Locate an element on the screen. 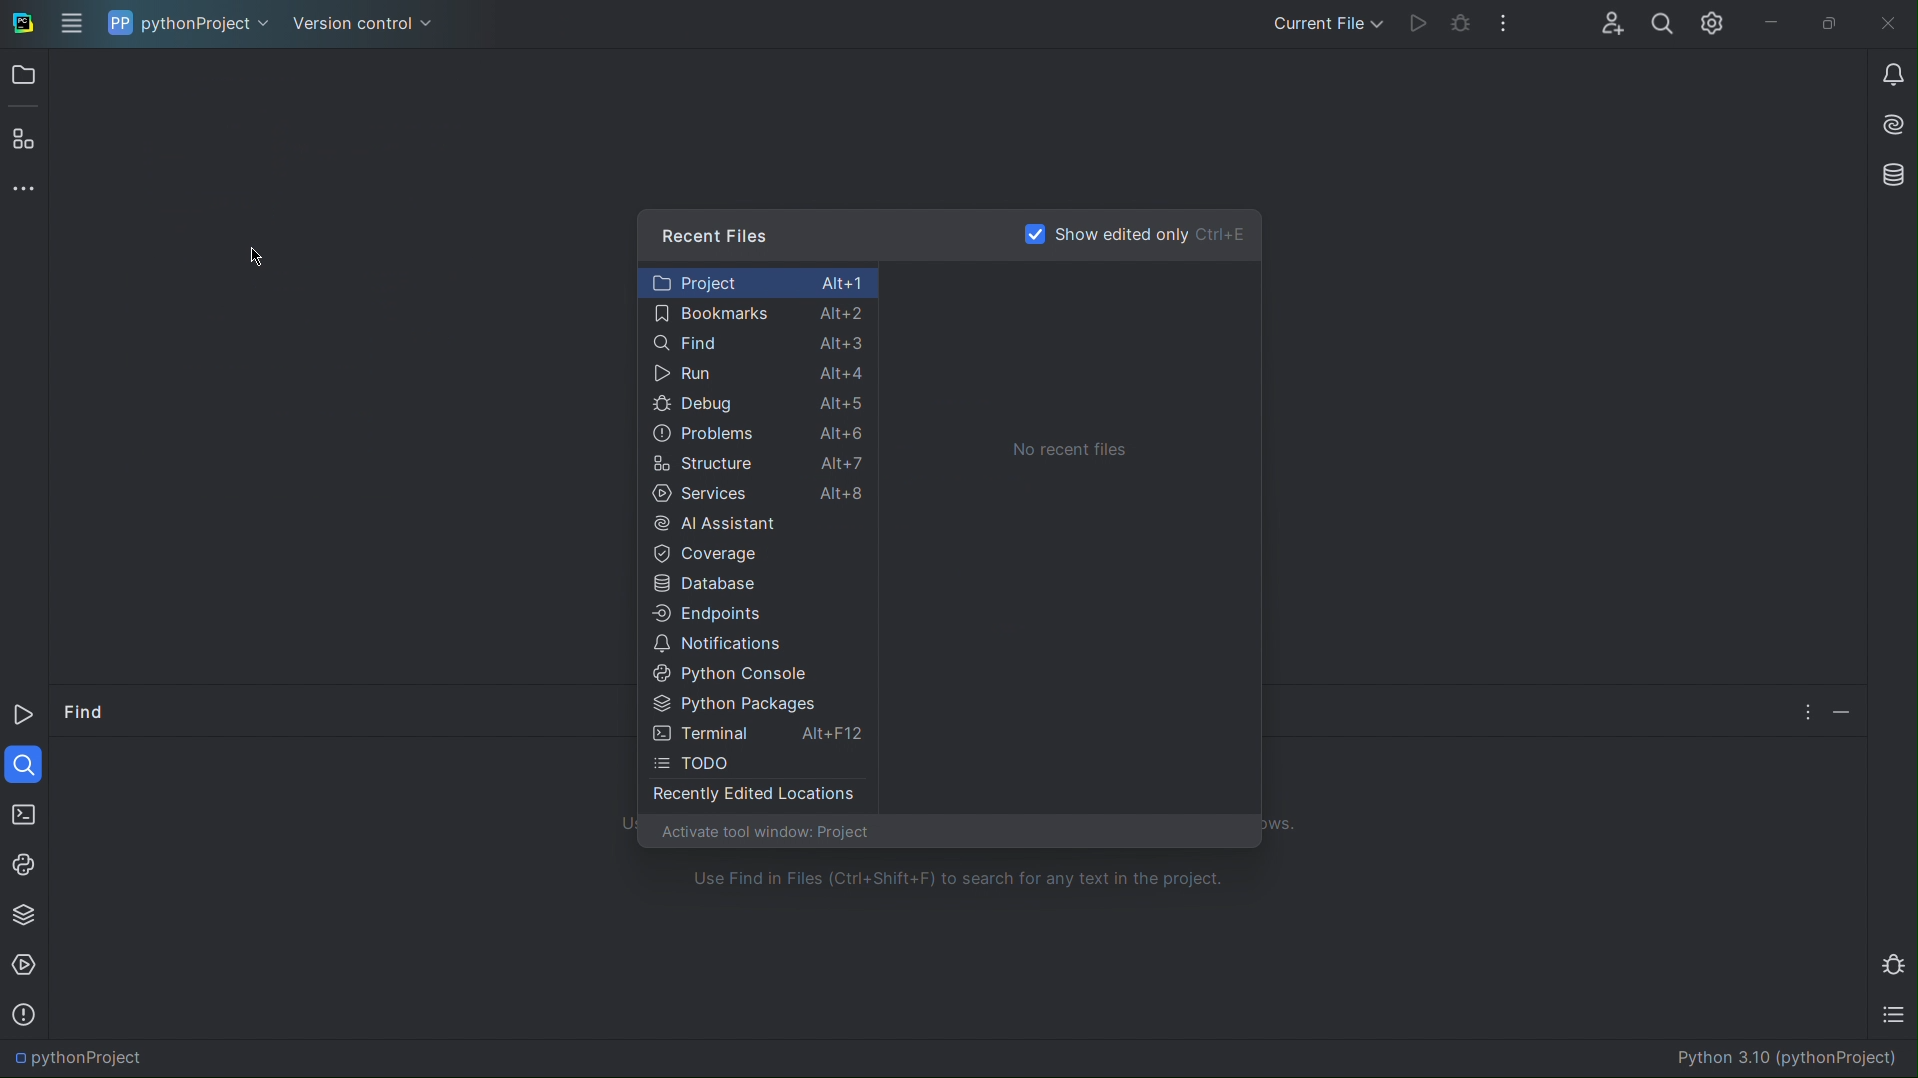  More is located at coordinates (1503, 21).